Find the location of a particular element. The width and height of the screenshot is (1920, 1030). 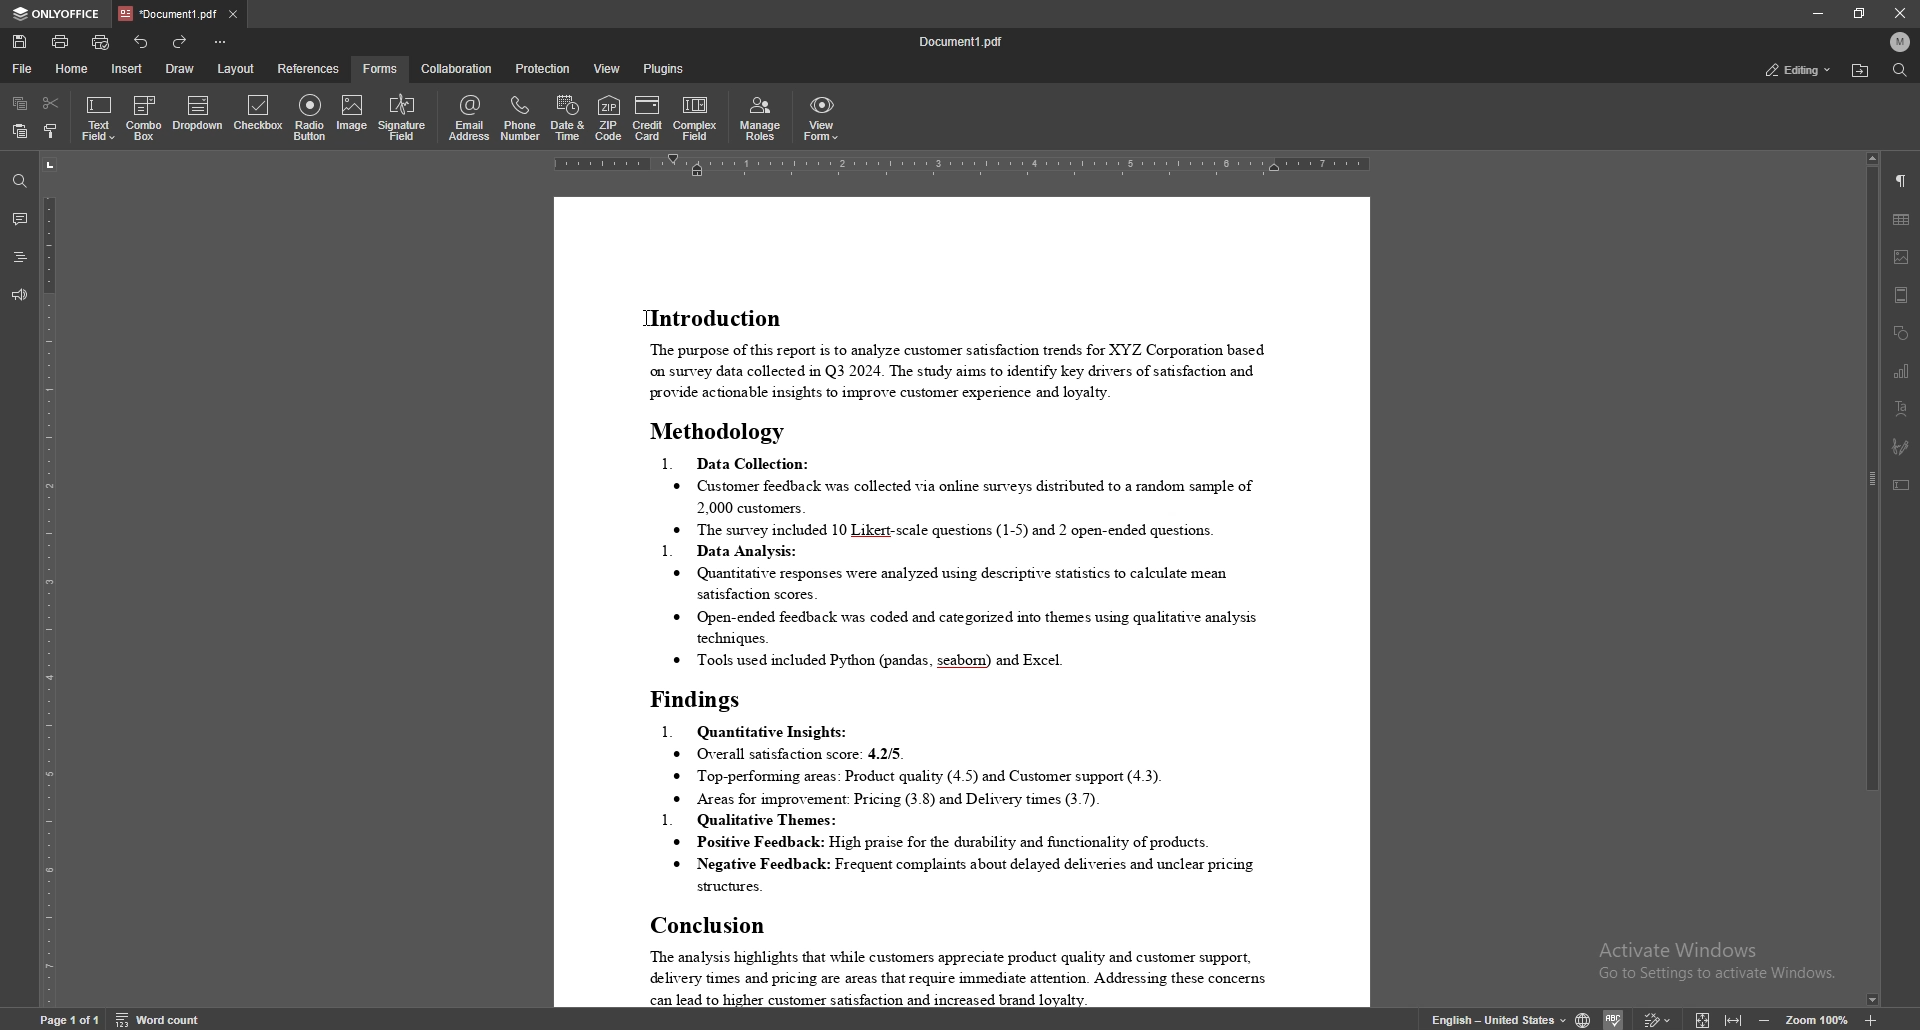

scroll bar is located at coordinates (1869, 582).